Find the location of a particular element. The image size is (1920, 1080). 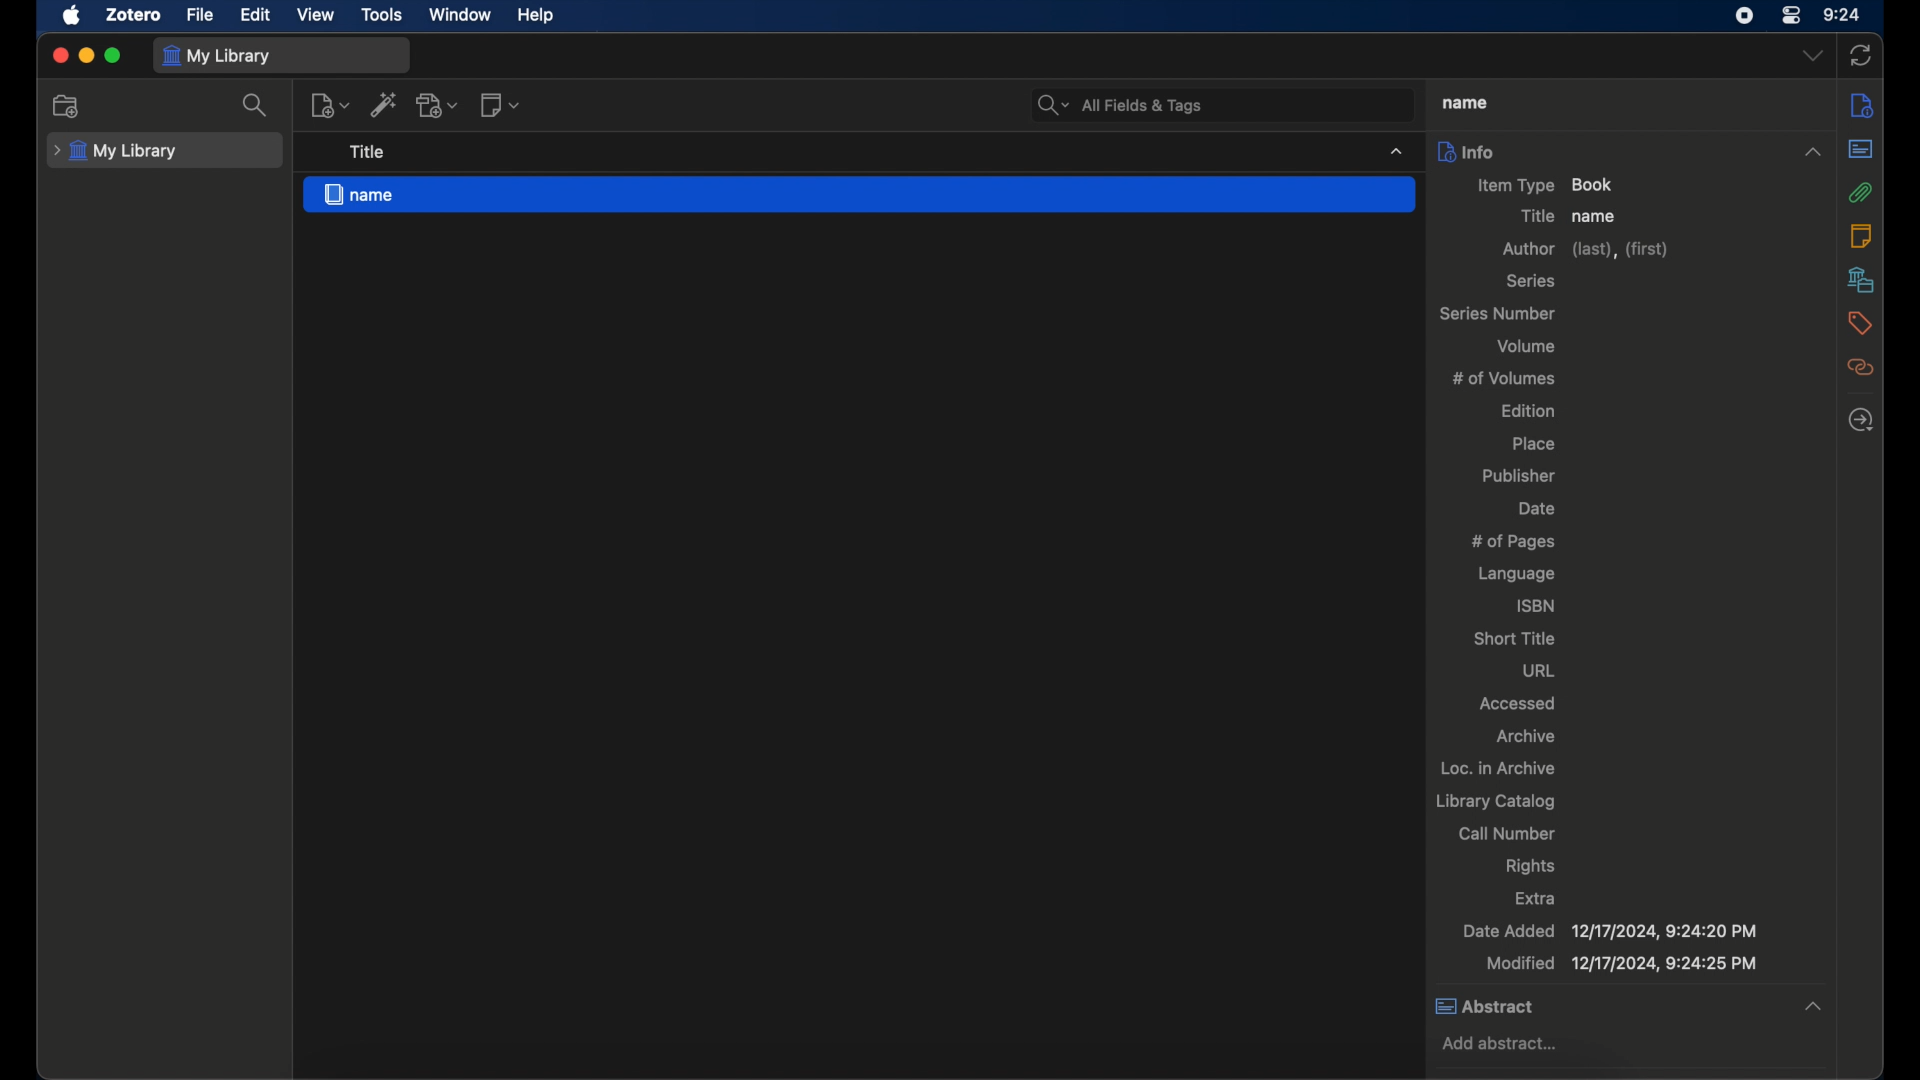

name is located at coordinates (859, 195).